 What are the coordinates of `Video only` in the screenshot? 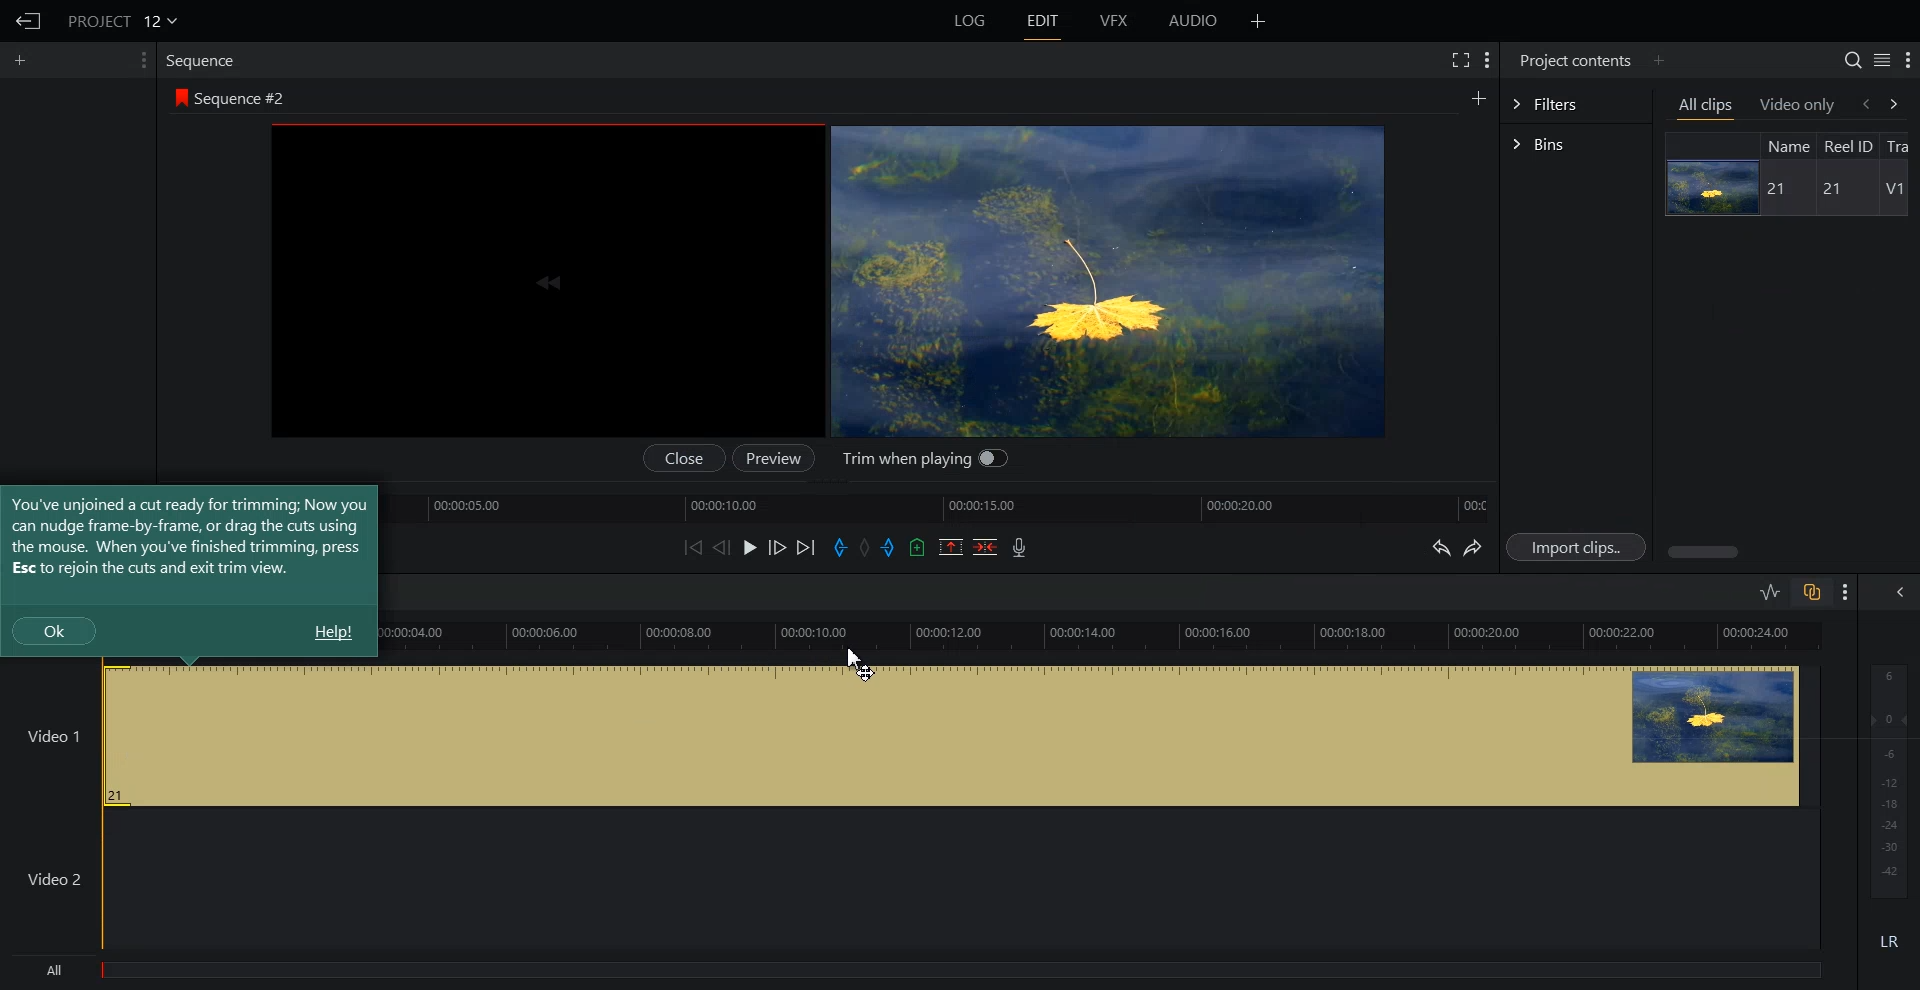 It's located at (1798, 105).